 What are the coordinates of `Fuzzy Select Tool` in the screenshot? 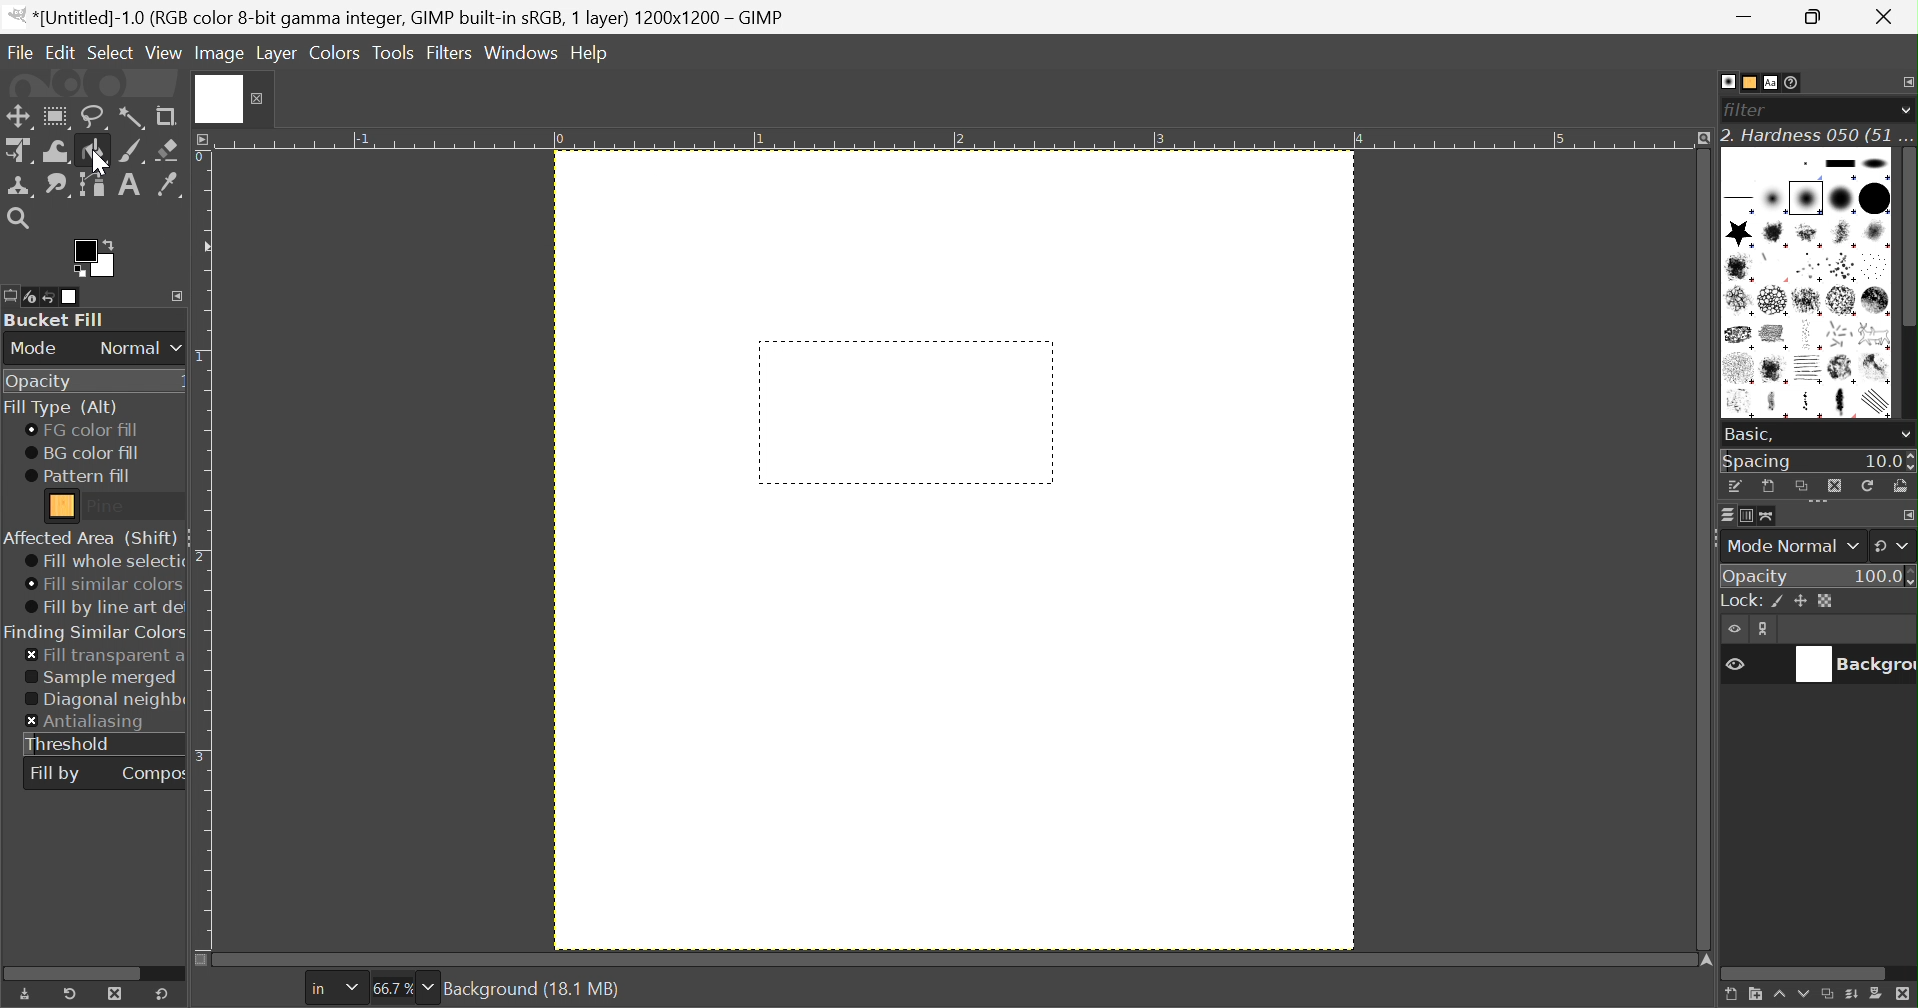 It's located at (132, 118).